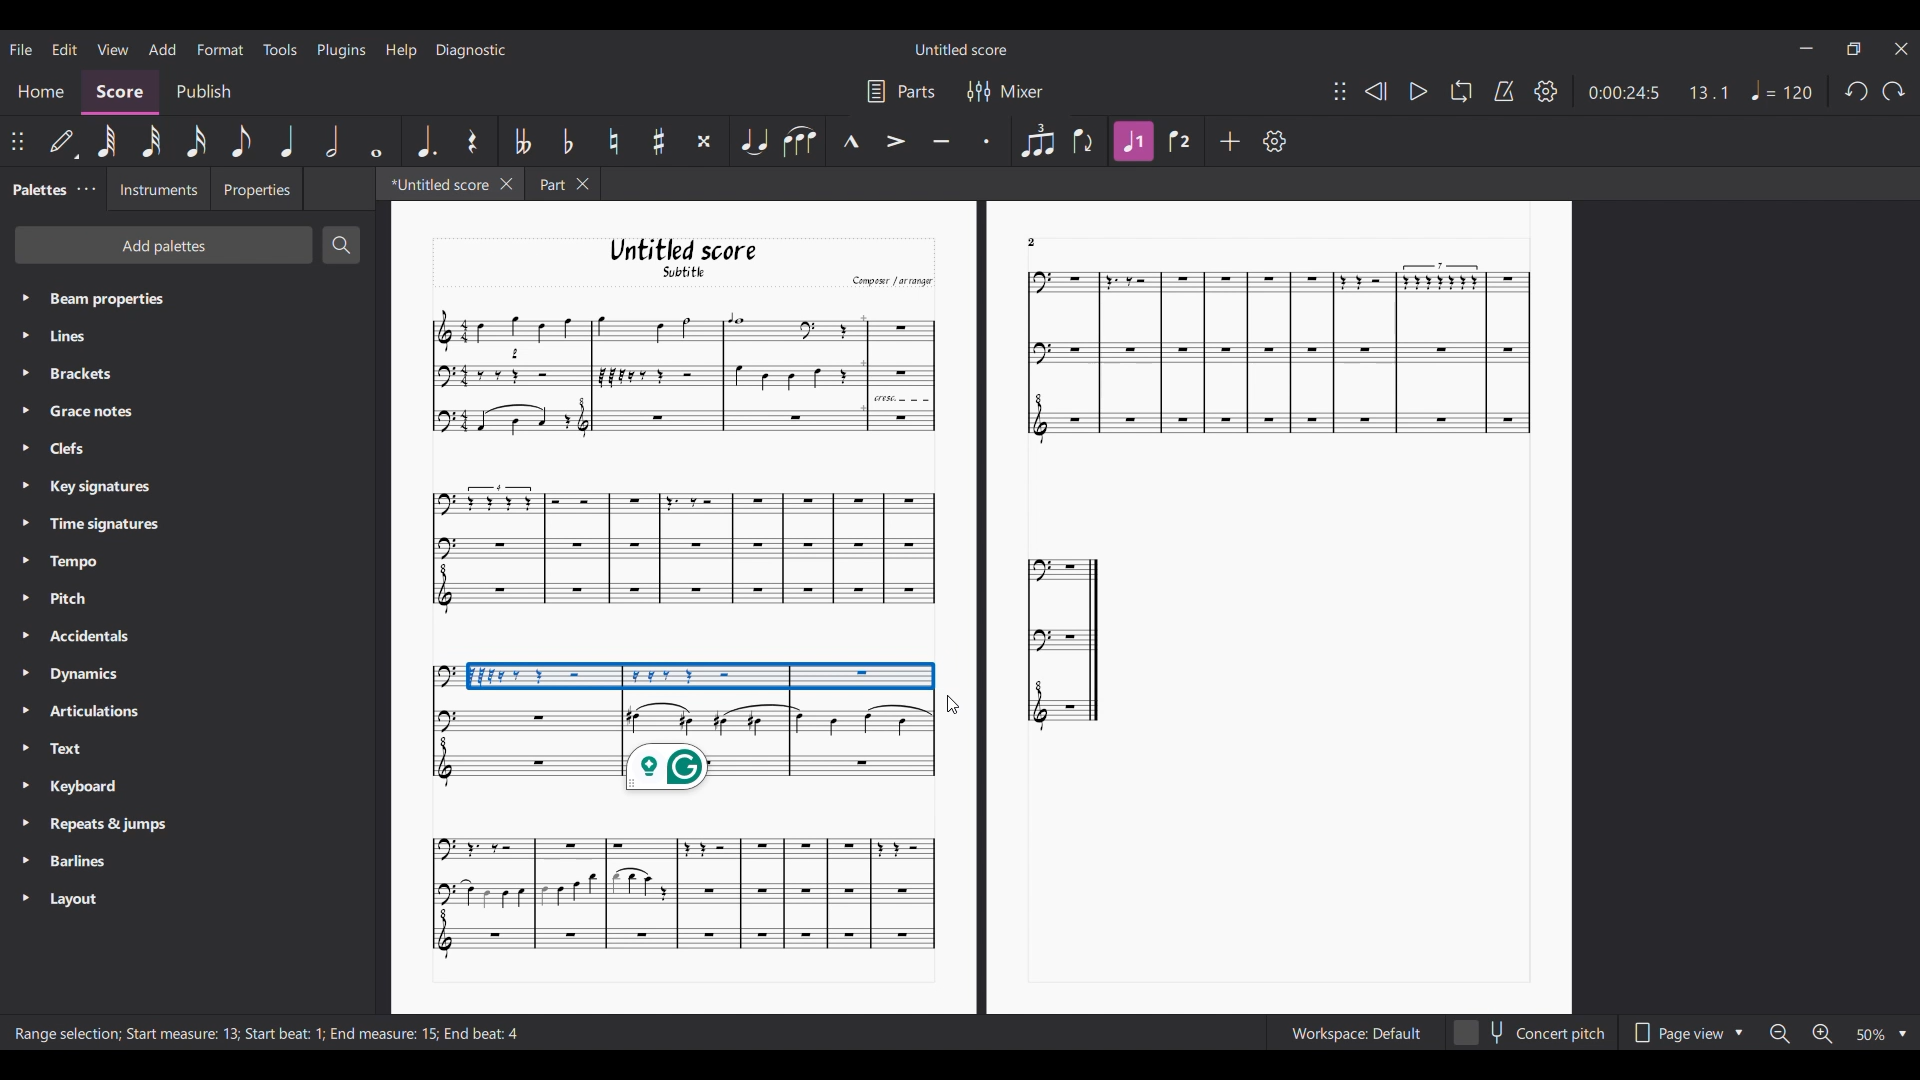 Image resolution: width=1920 pixels, height=1080 pixels. What do you see at coordinates (77, 788) in the screenshot?
I see `> Keyboard` at bounding box center [77, 788].